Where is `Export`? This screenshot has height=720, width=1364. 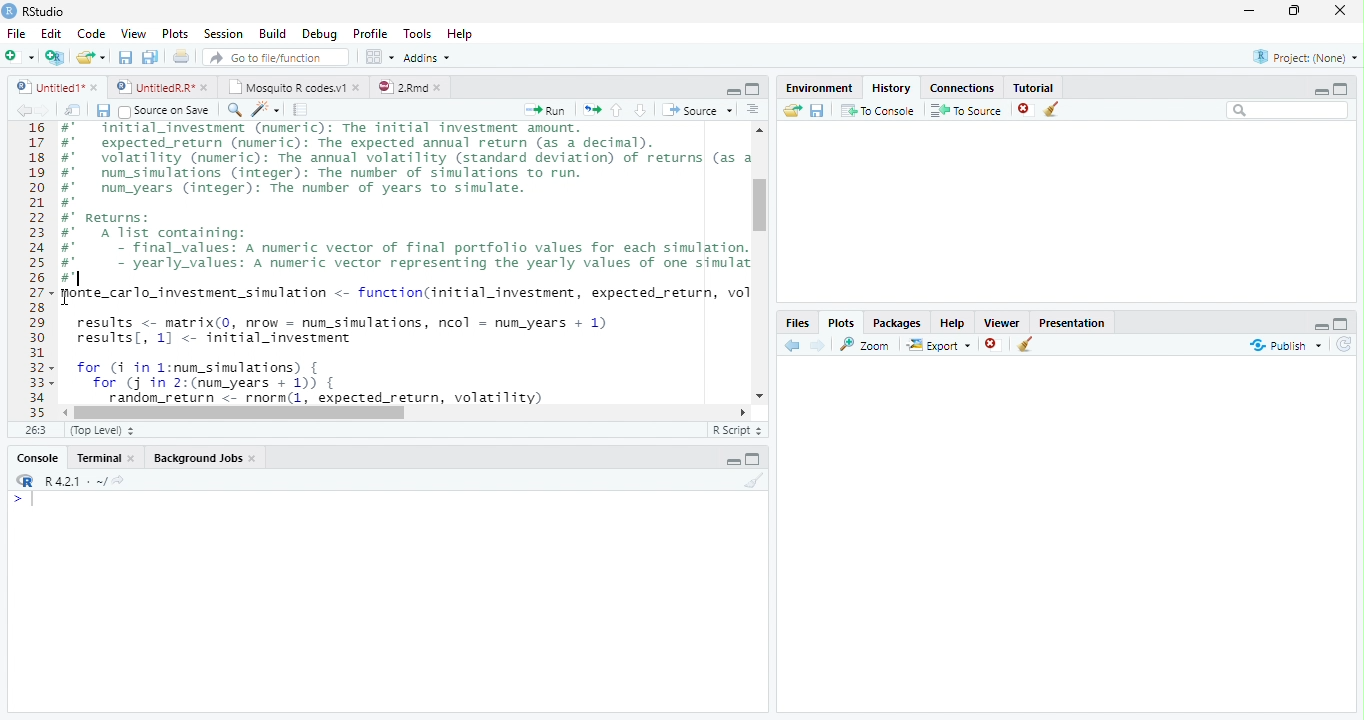 Export is located at coordinates (937, 345).